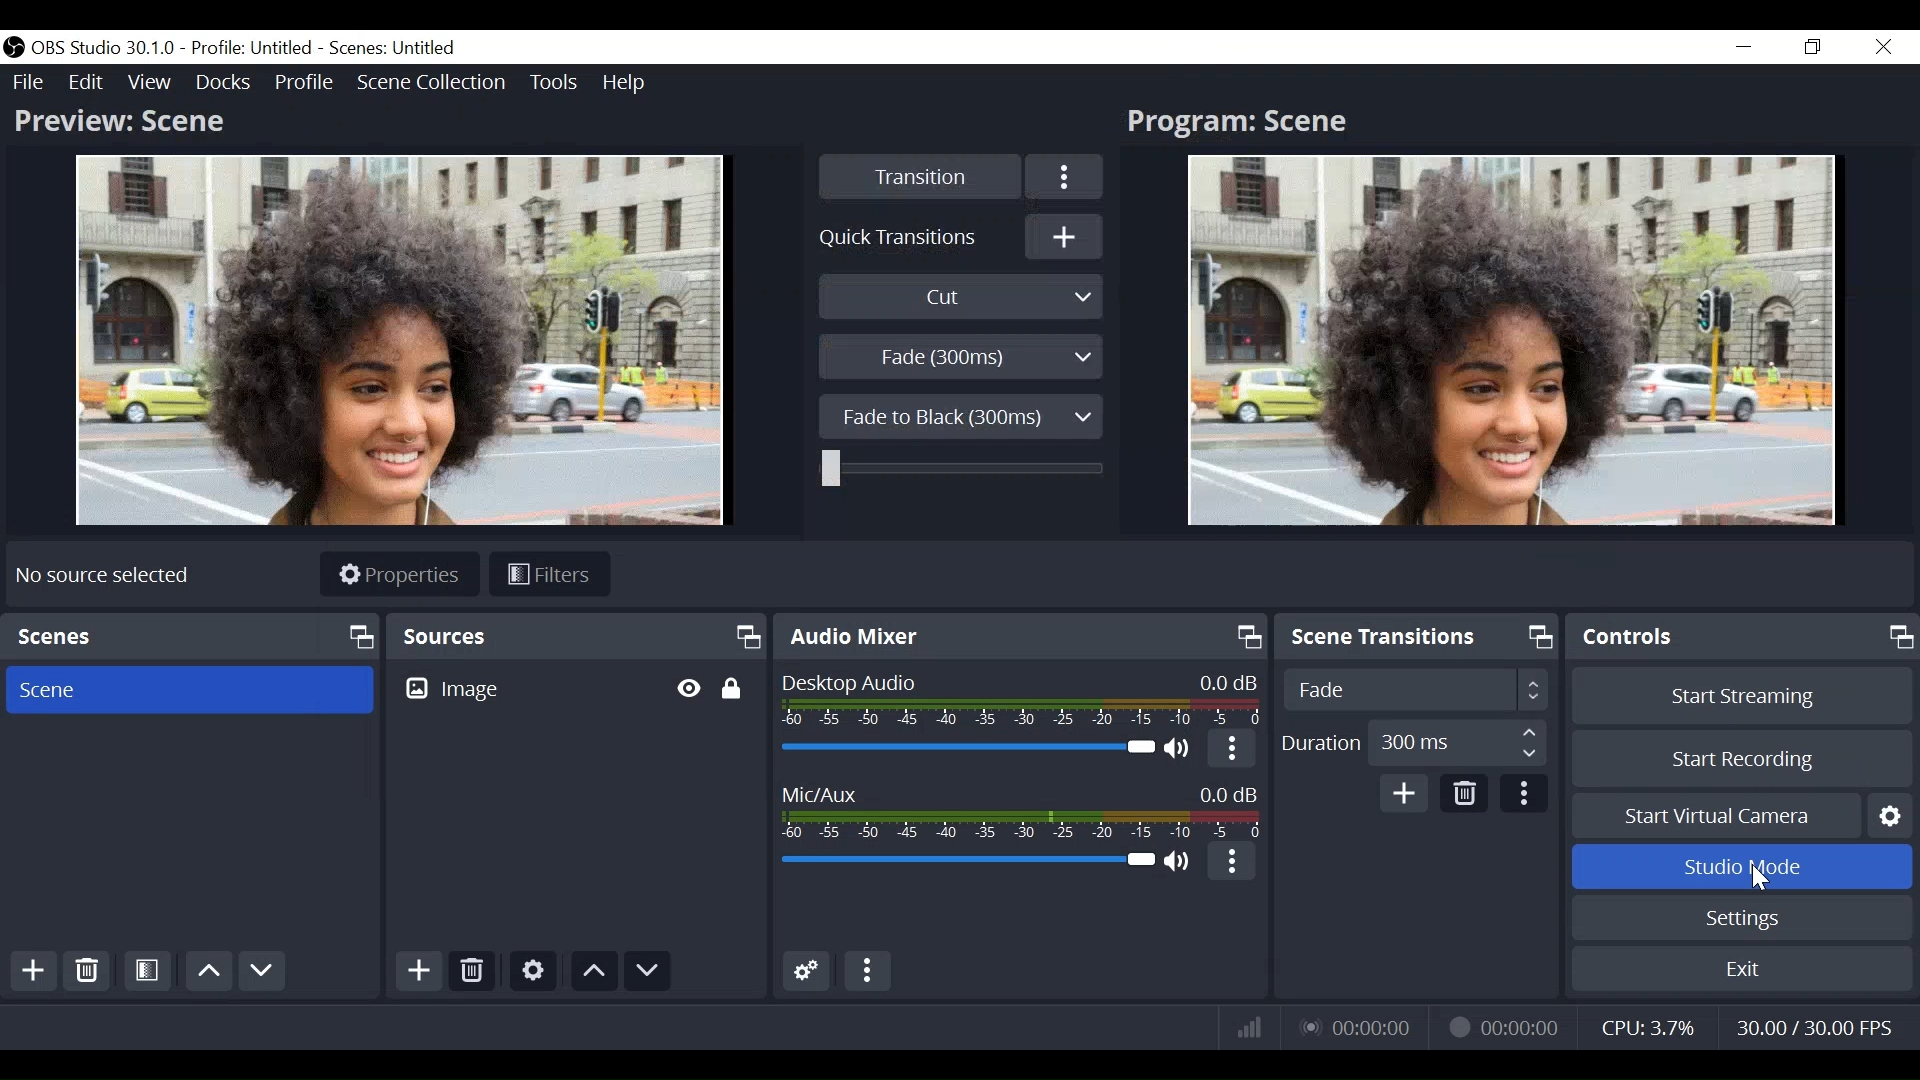 The height and width of the screenshot is (1080, 1920). What do you see at coordinates (1405, 795) in the screenshot?
I see `Add Transition` at bounding box center [1405, 795].